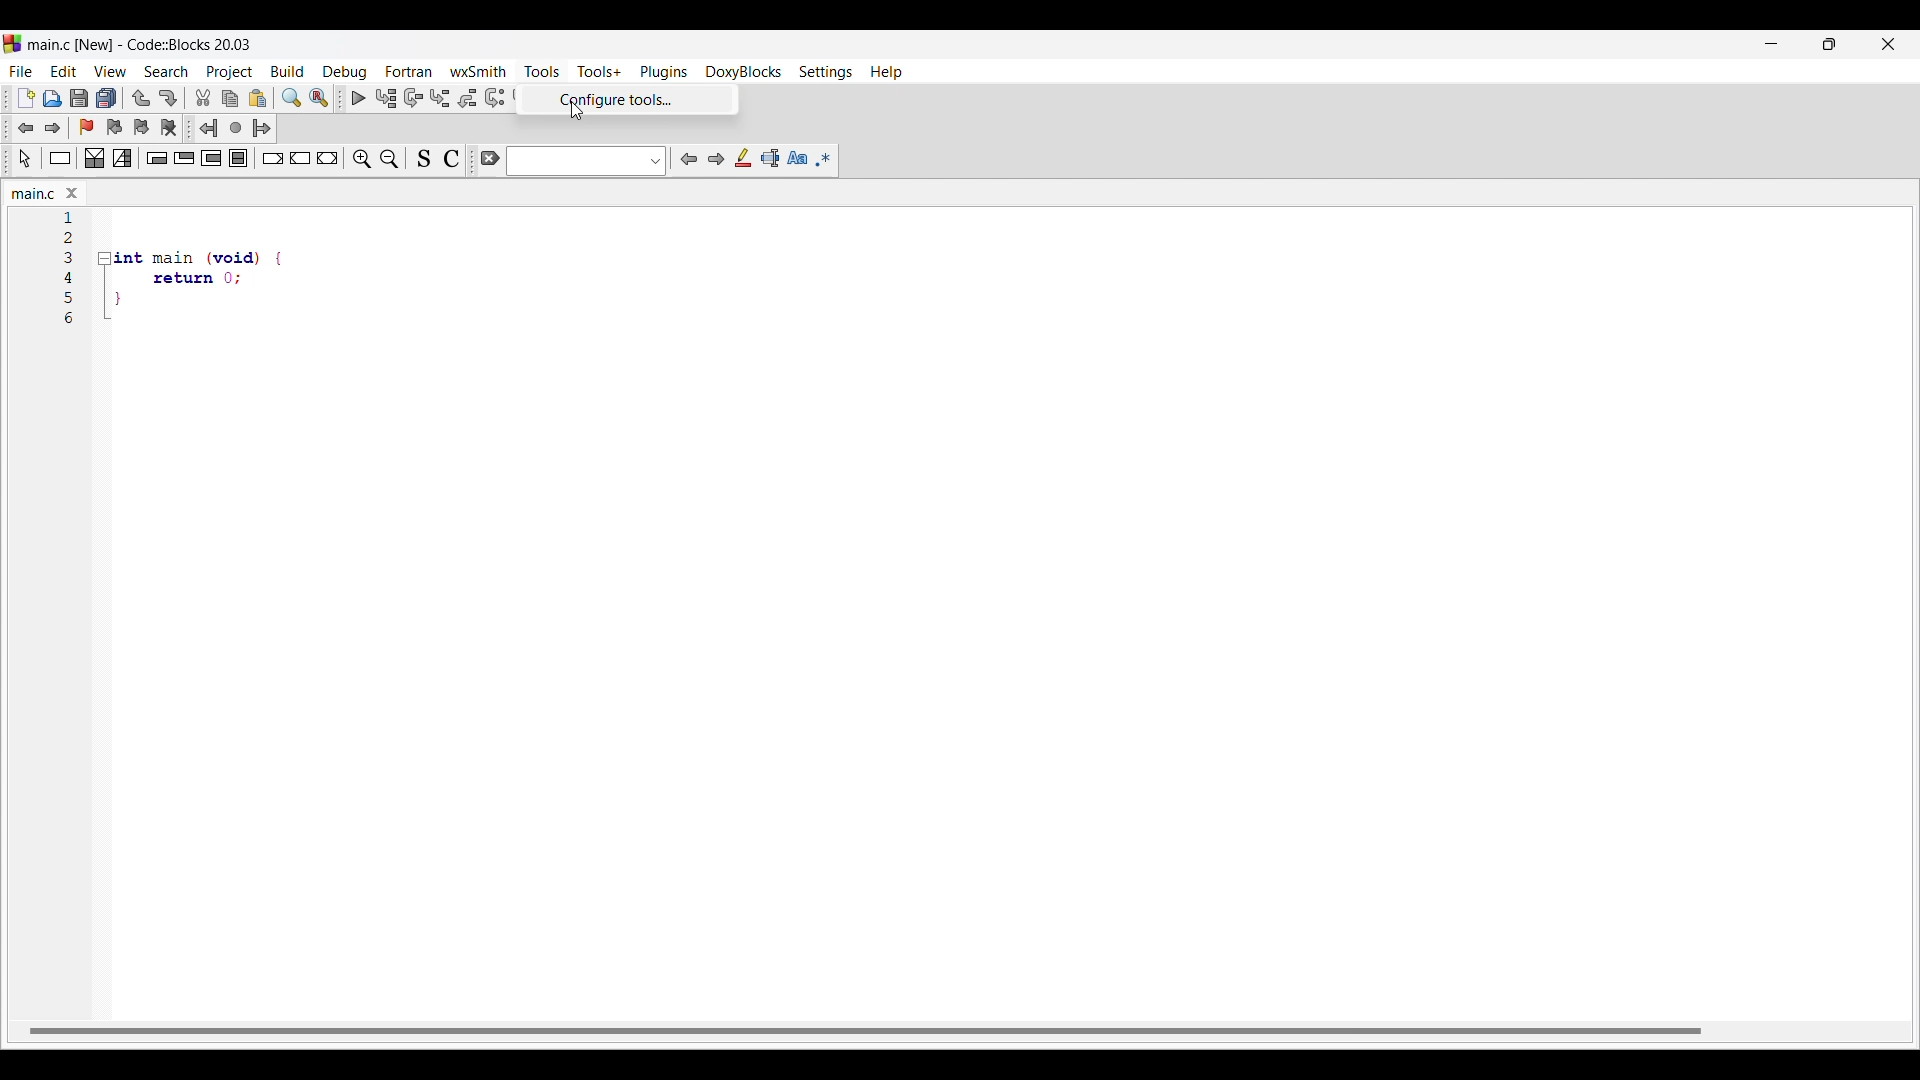 This screenshot has width=1920, height=1080. What do you see at coordinates (184, 158) in the screenshot?
I see `Exit condition` at bounding box center [184, 158].